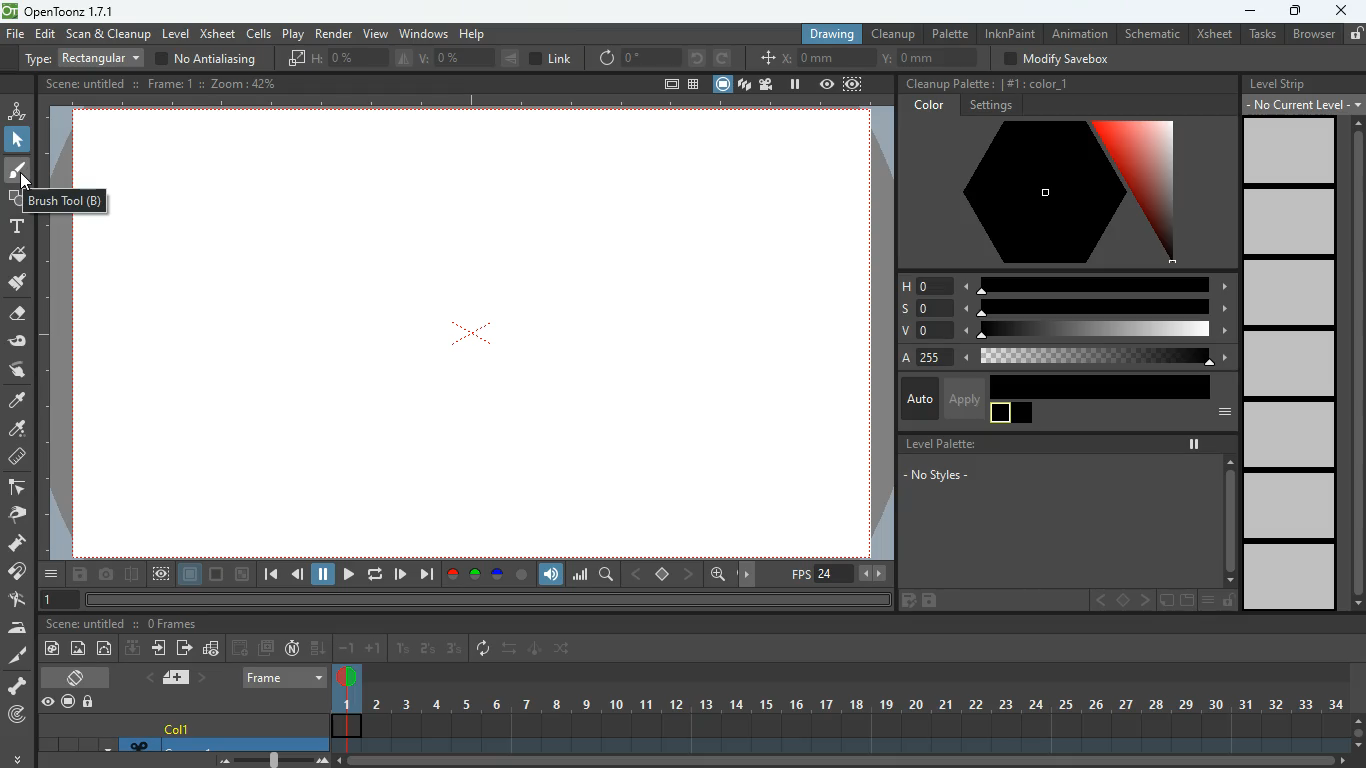  I want to click on right, so click(690, 574).